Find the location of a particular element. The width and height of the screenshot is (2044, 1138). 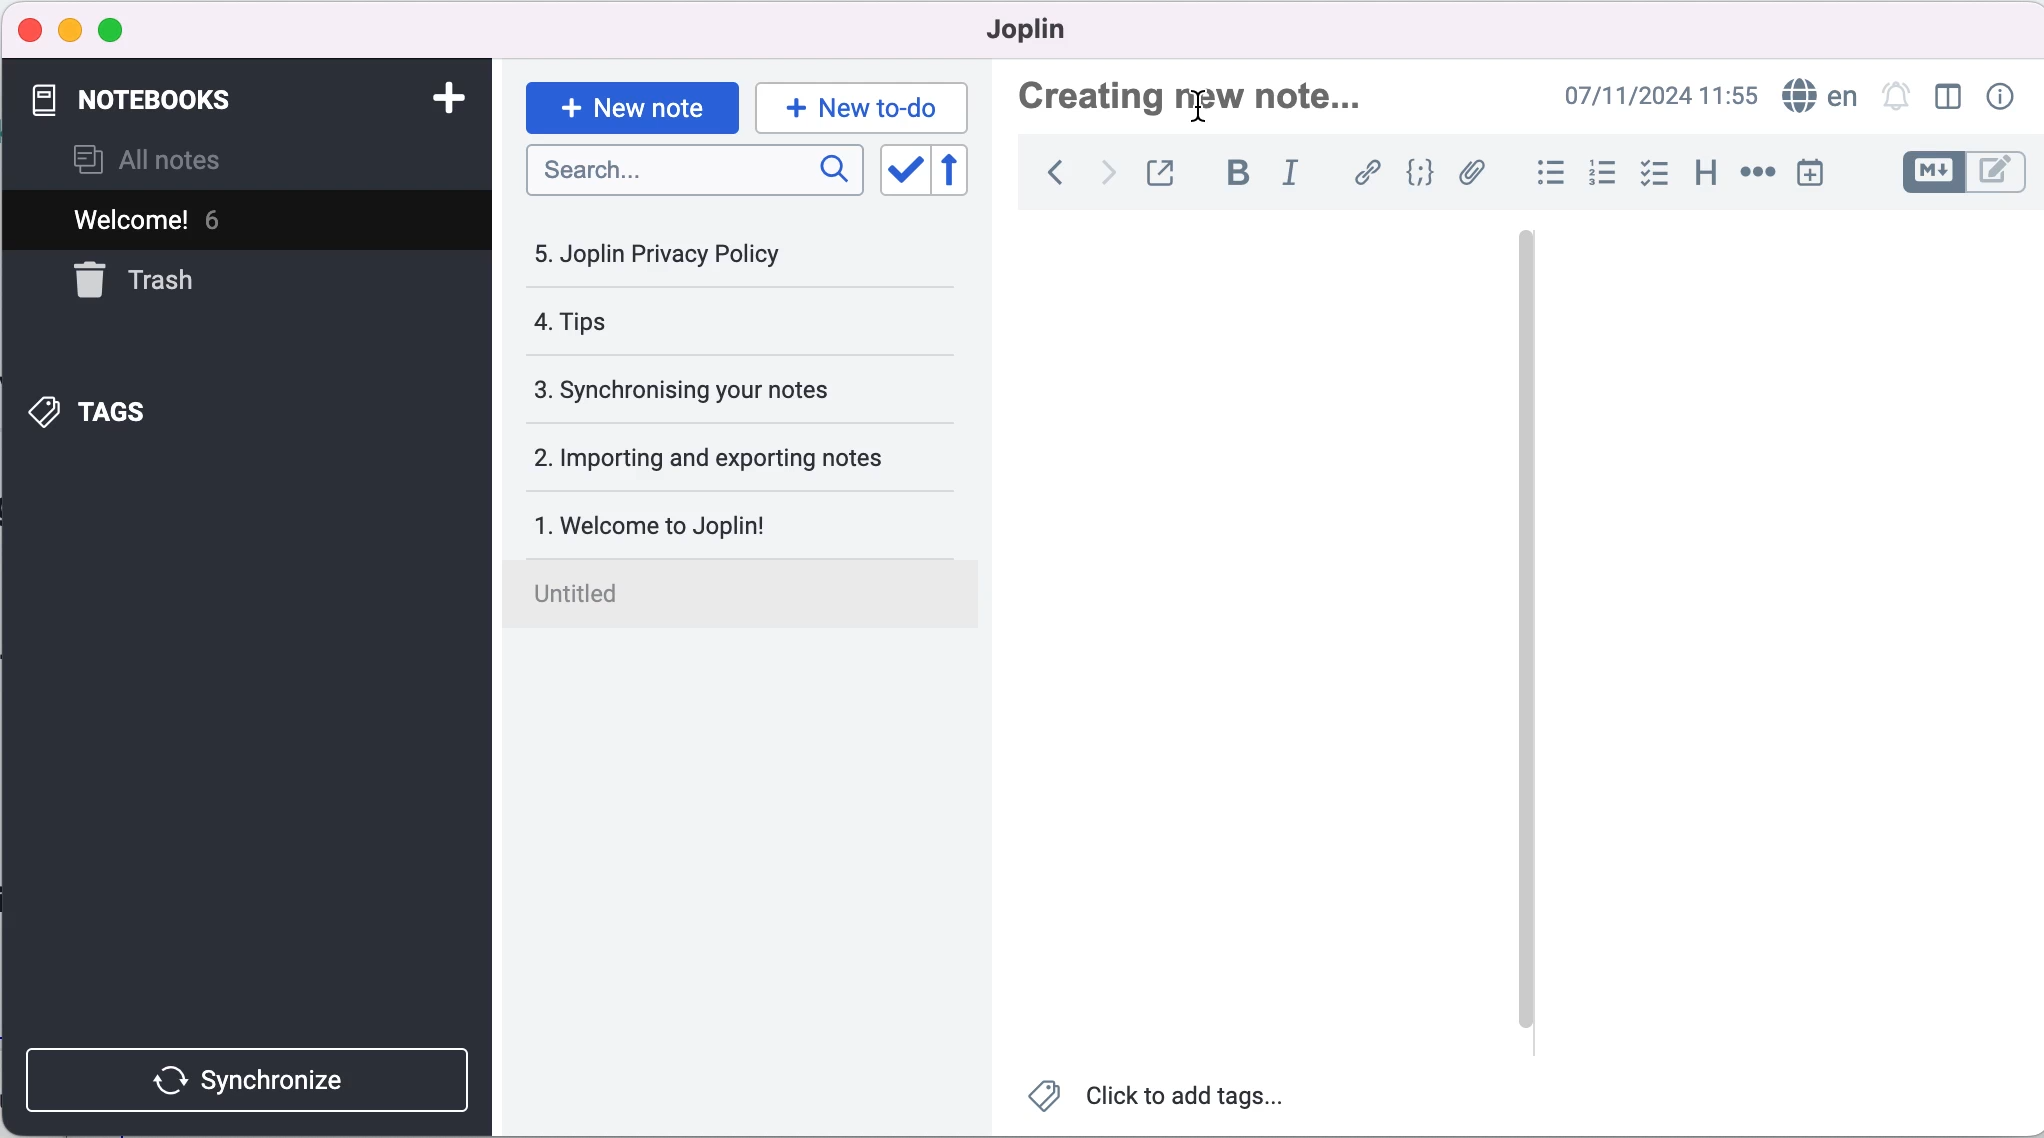

importing and exporting notes is located at coordinates (722, 456).